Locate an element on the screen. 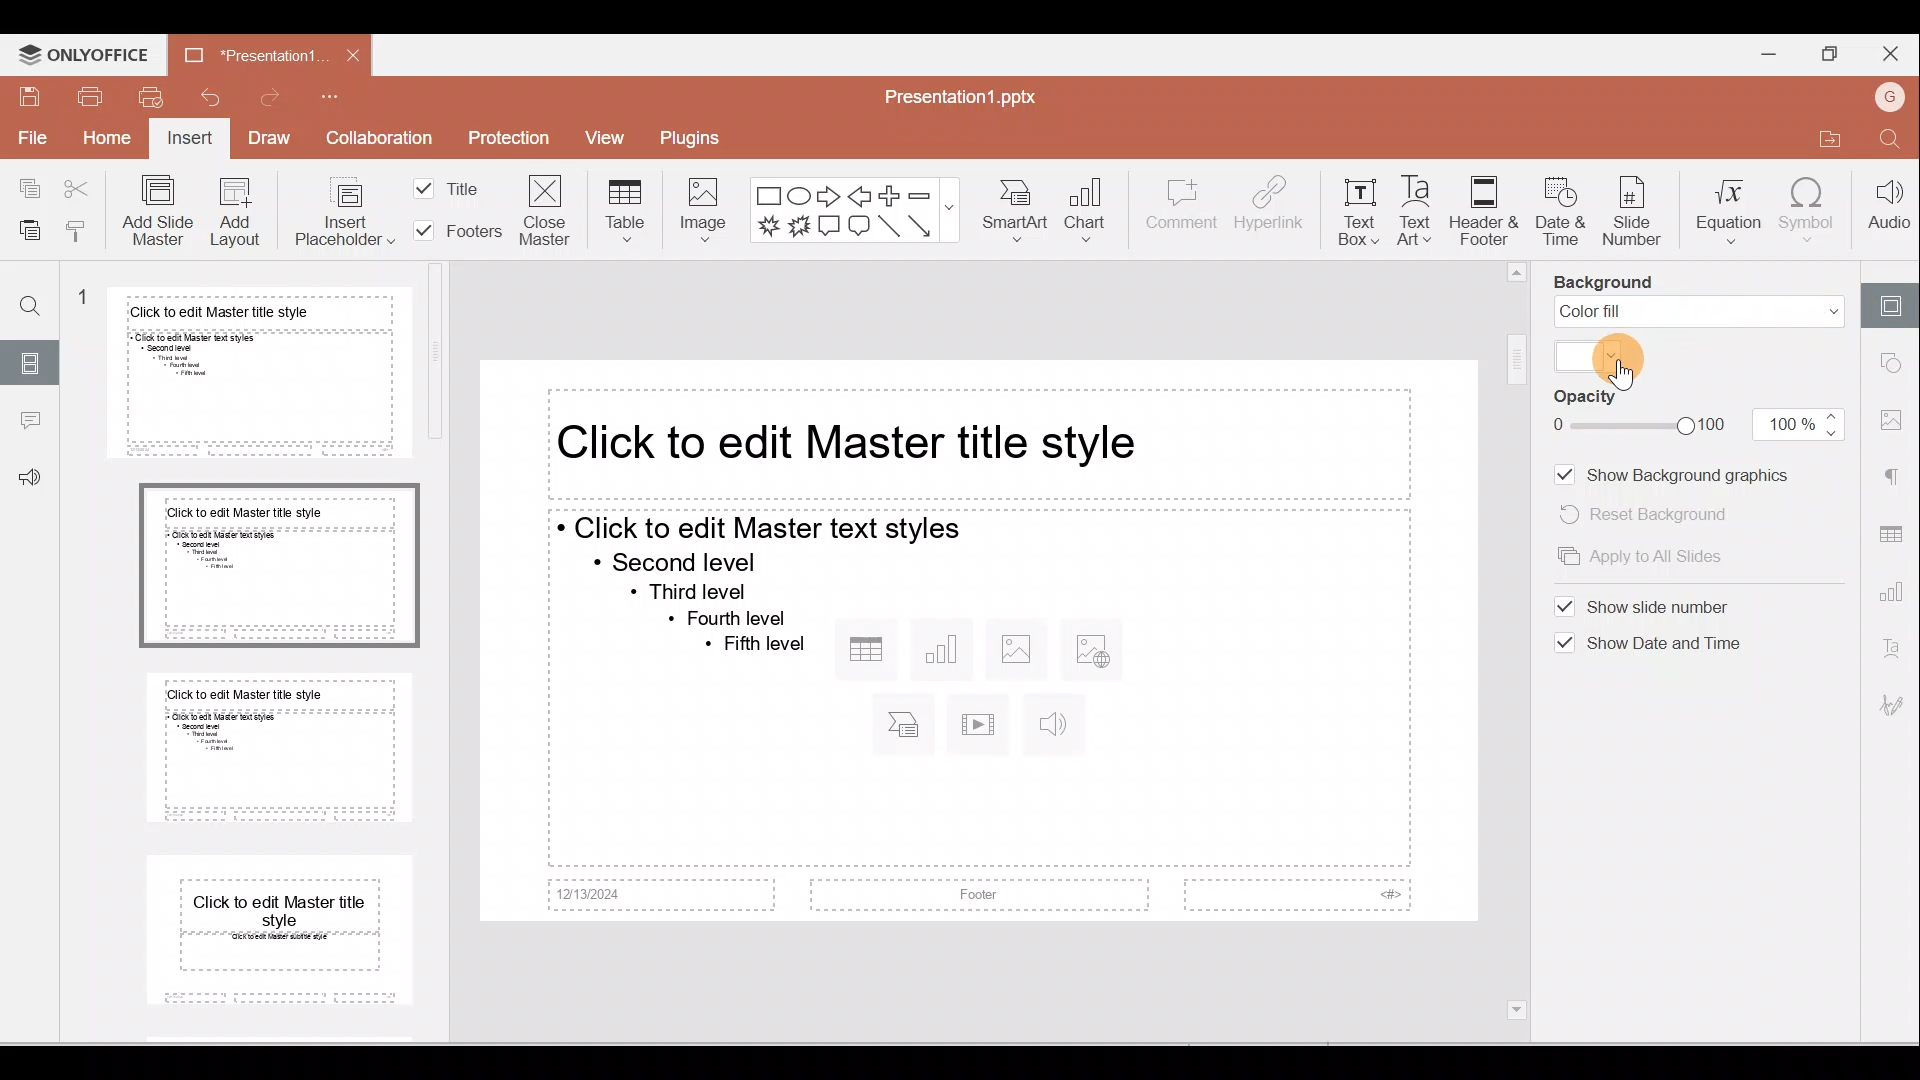 Image resolution: width=1920 pixels, height=1080 pixels. SmartArt is located at coordinates (1018, 208).